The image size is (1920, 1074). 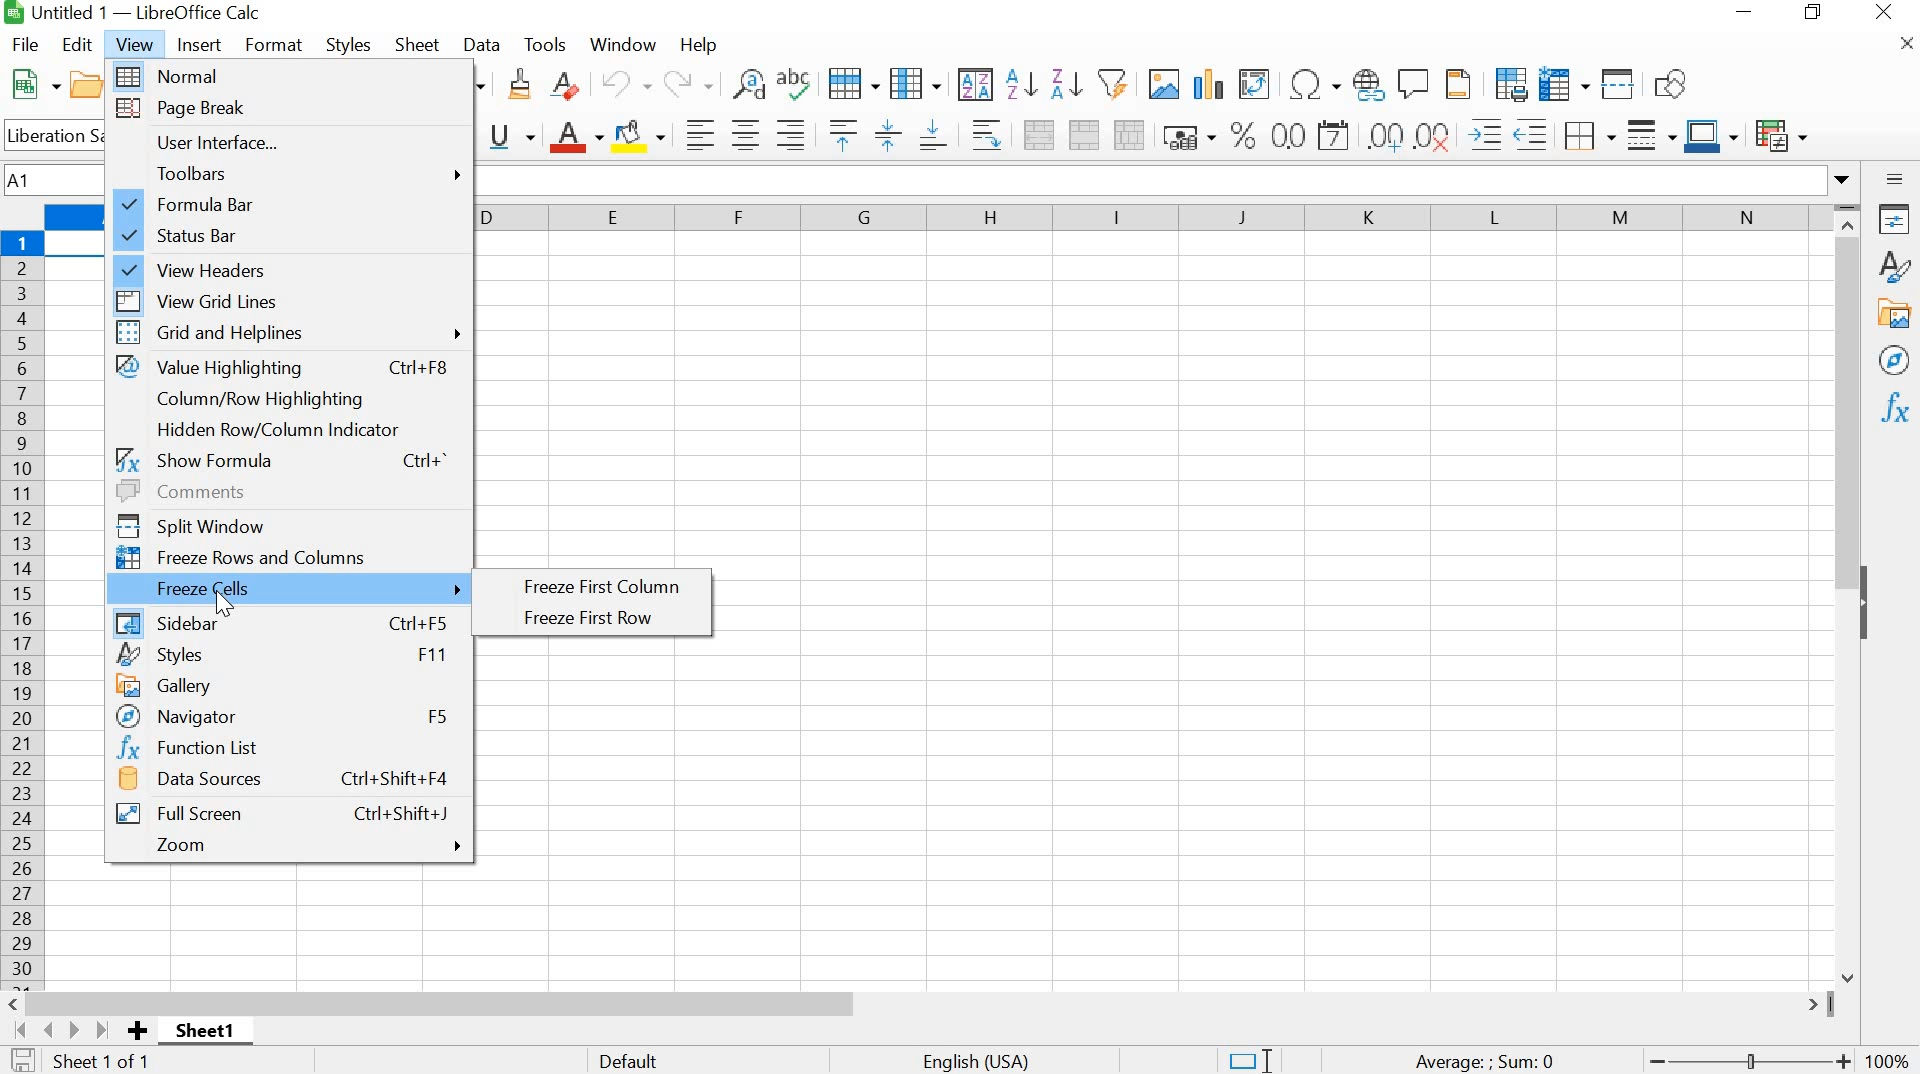 What do you see at coordinates (1744, 13) in the screenshot?
I see `MINIMIZE` at bounding box center [1744, 13].